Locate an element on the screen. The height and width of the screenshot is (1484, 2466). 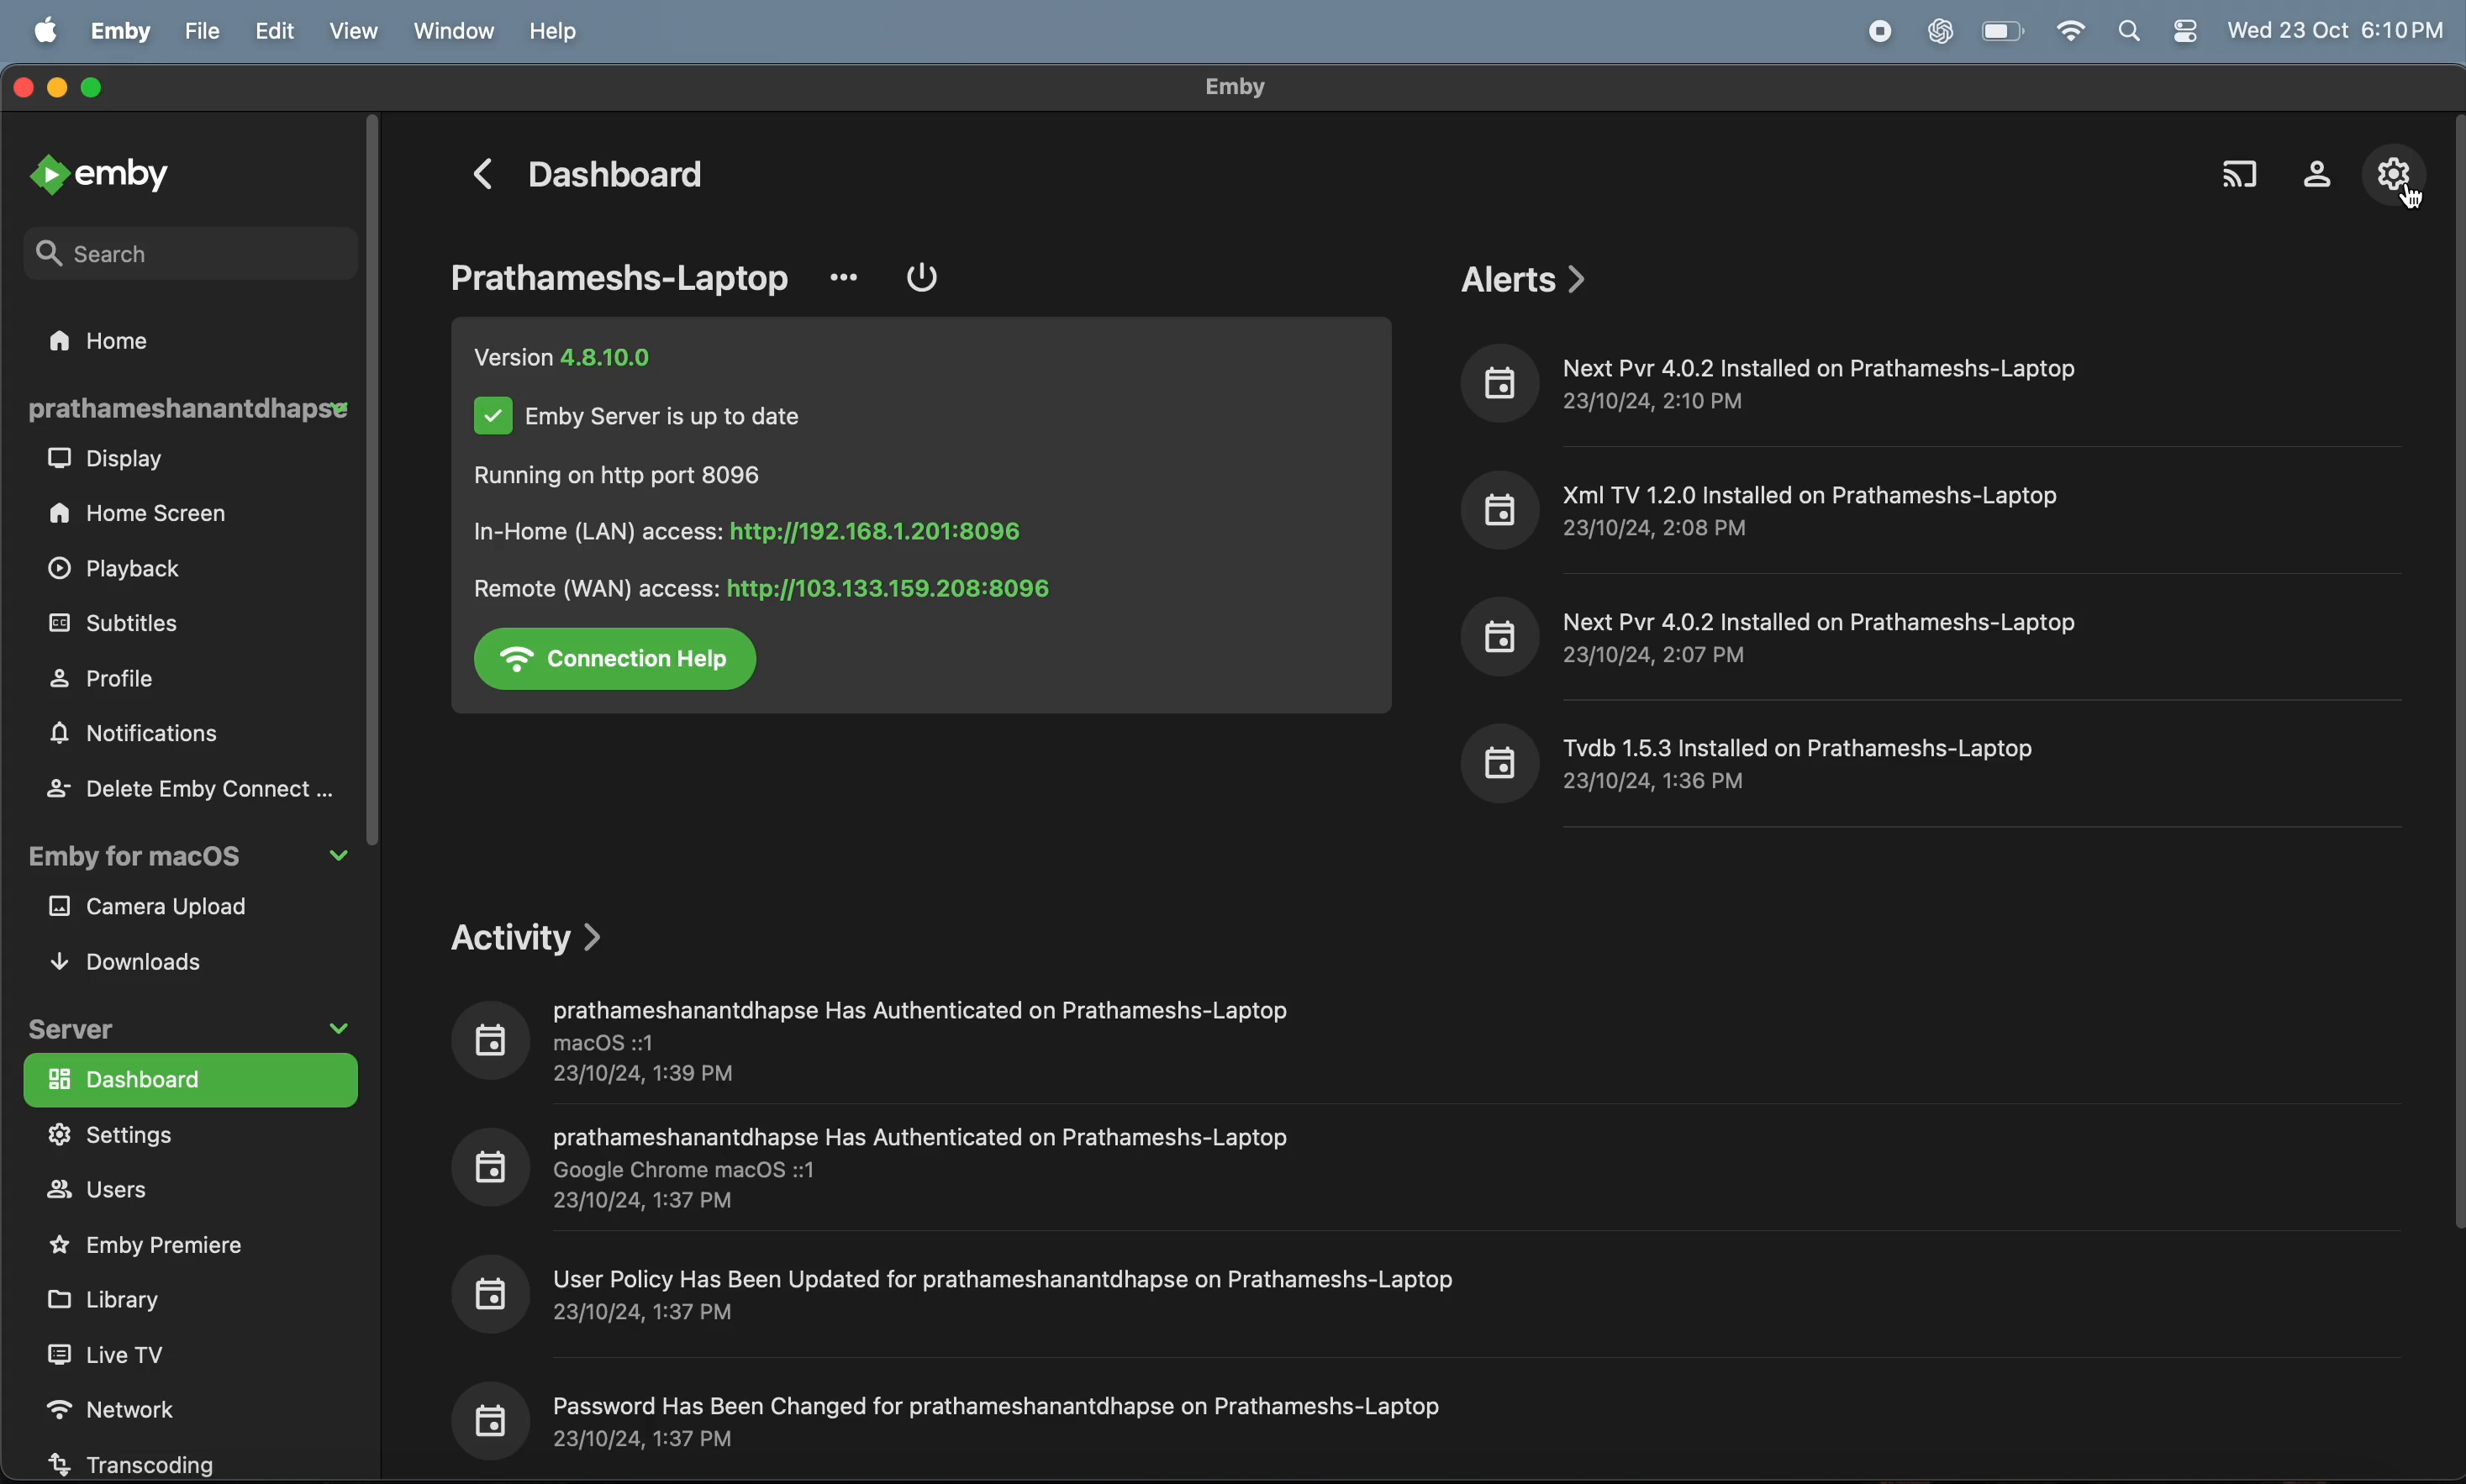
view is located at coordinates (349, 32).